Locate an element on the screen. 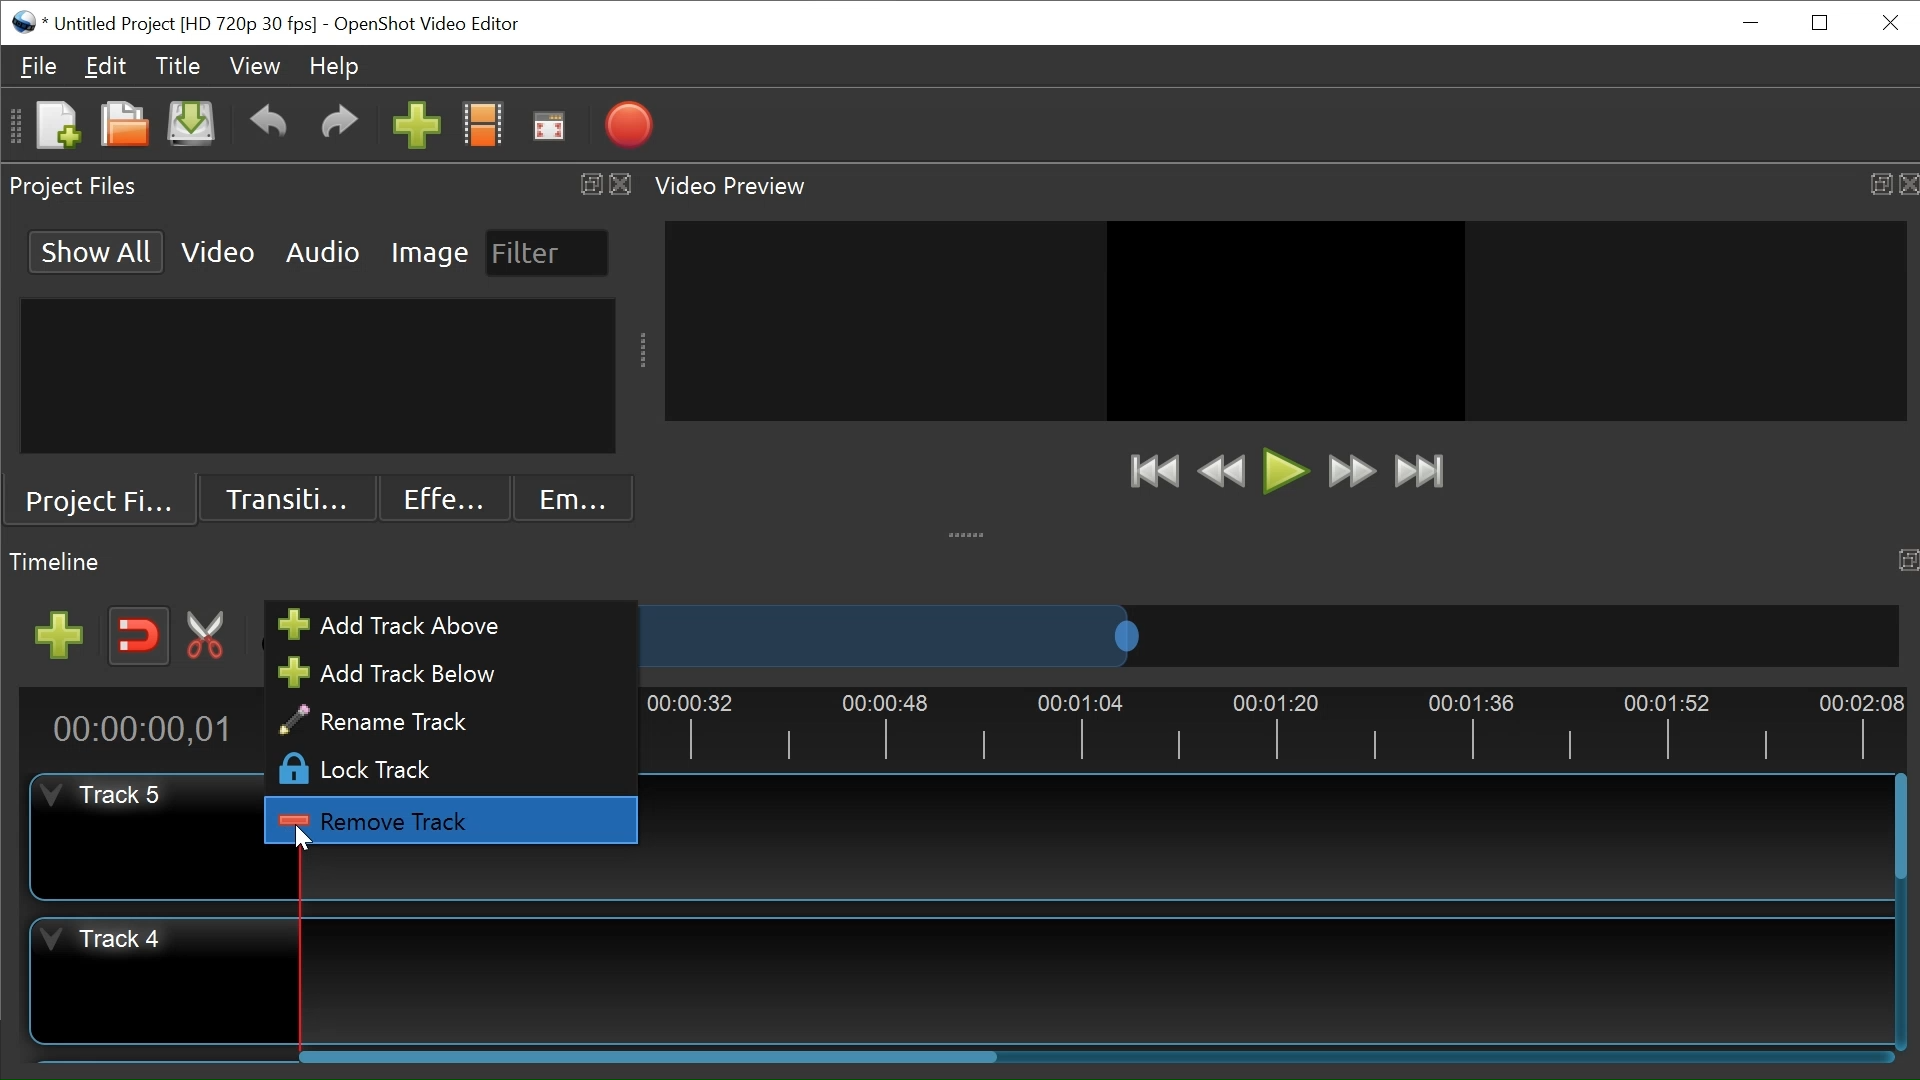 Image resolution: width=1920 pixels, height=1080 pixels. Play is located at coordinates (1283, 474).